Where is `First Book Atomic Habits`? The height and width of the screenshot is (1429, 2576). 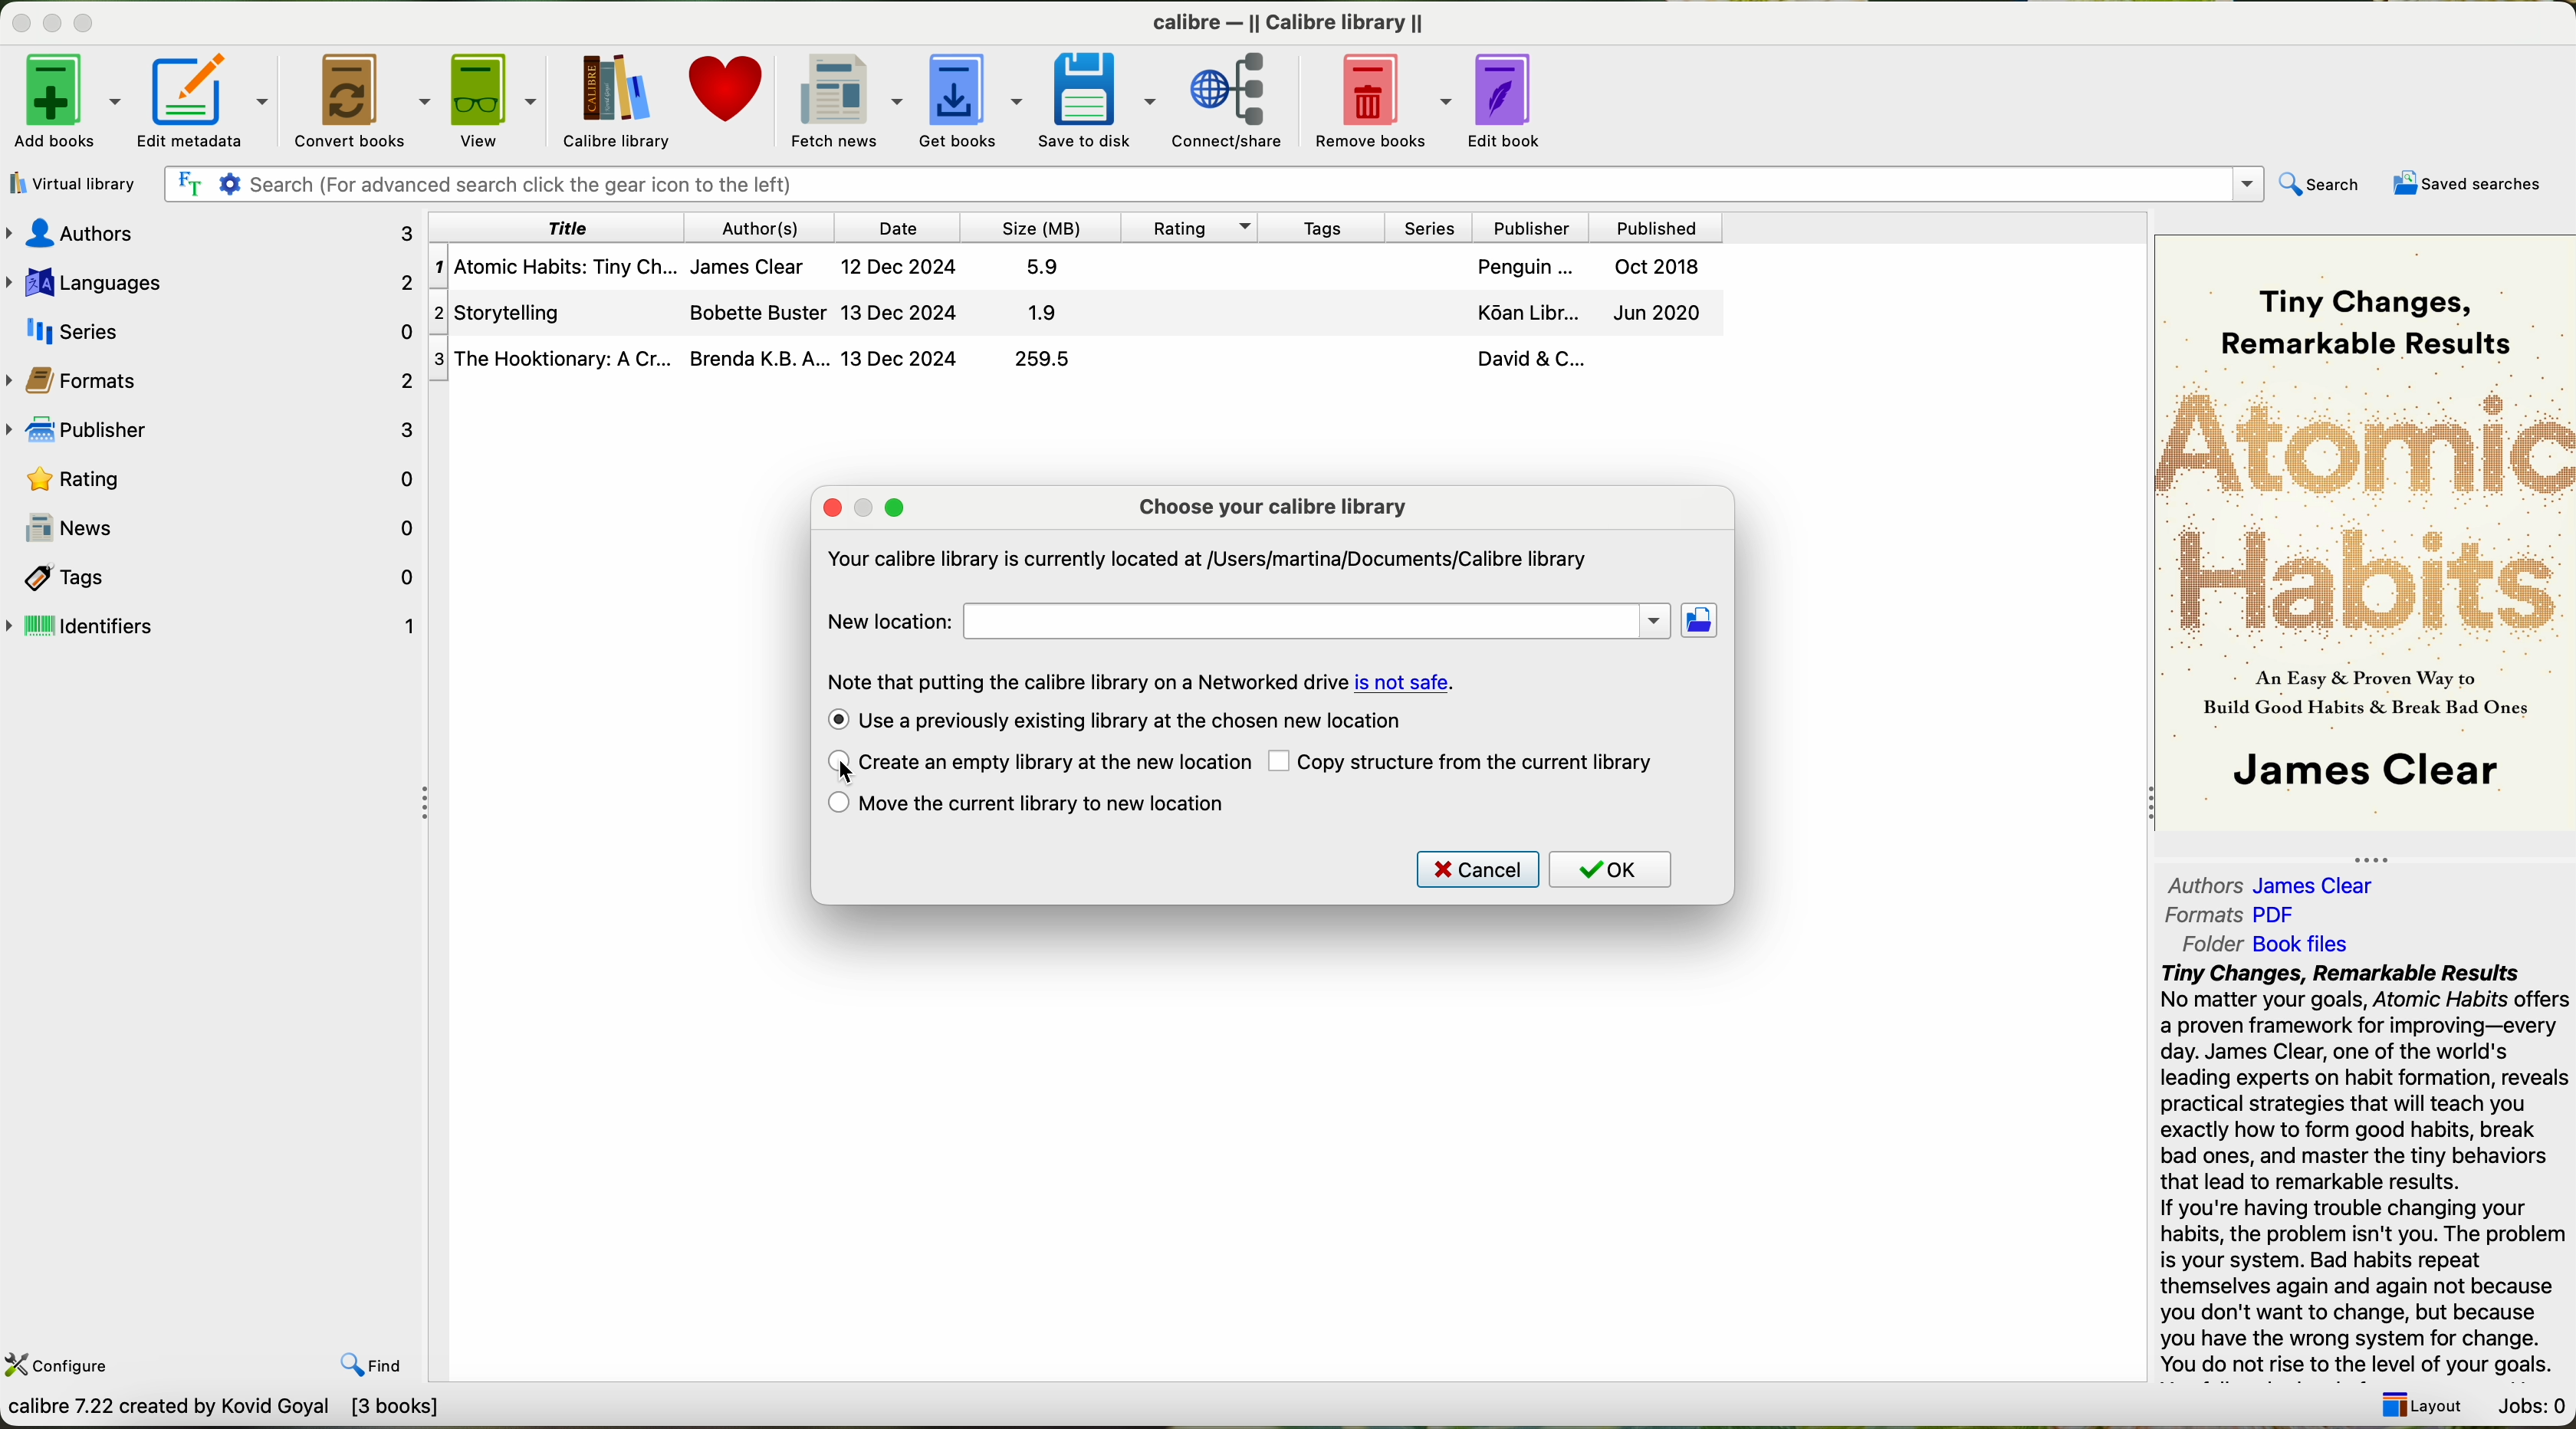 First Book Atomic Habits is located at coordinates (1082, 270).